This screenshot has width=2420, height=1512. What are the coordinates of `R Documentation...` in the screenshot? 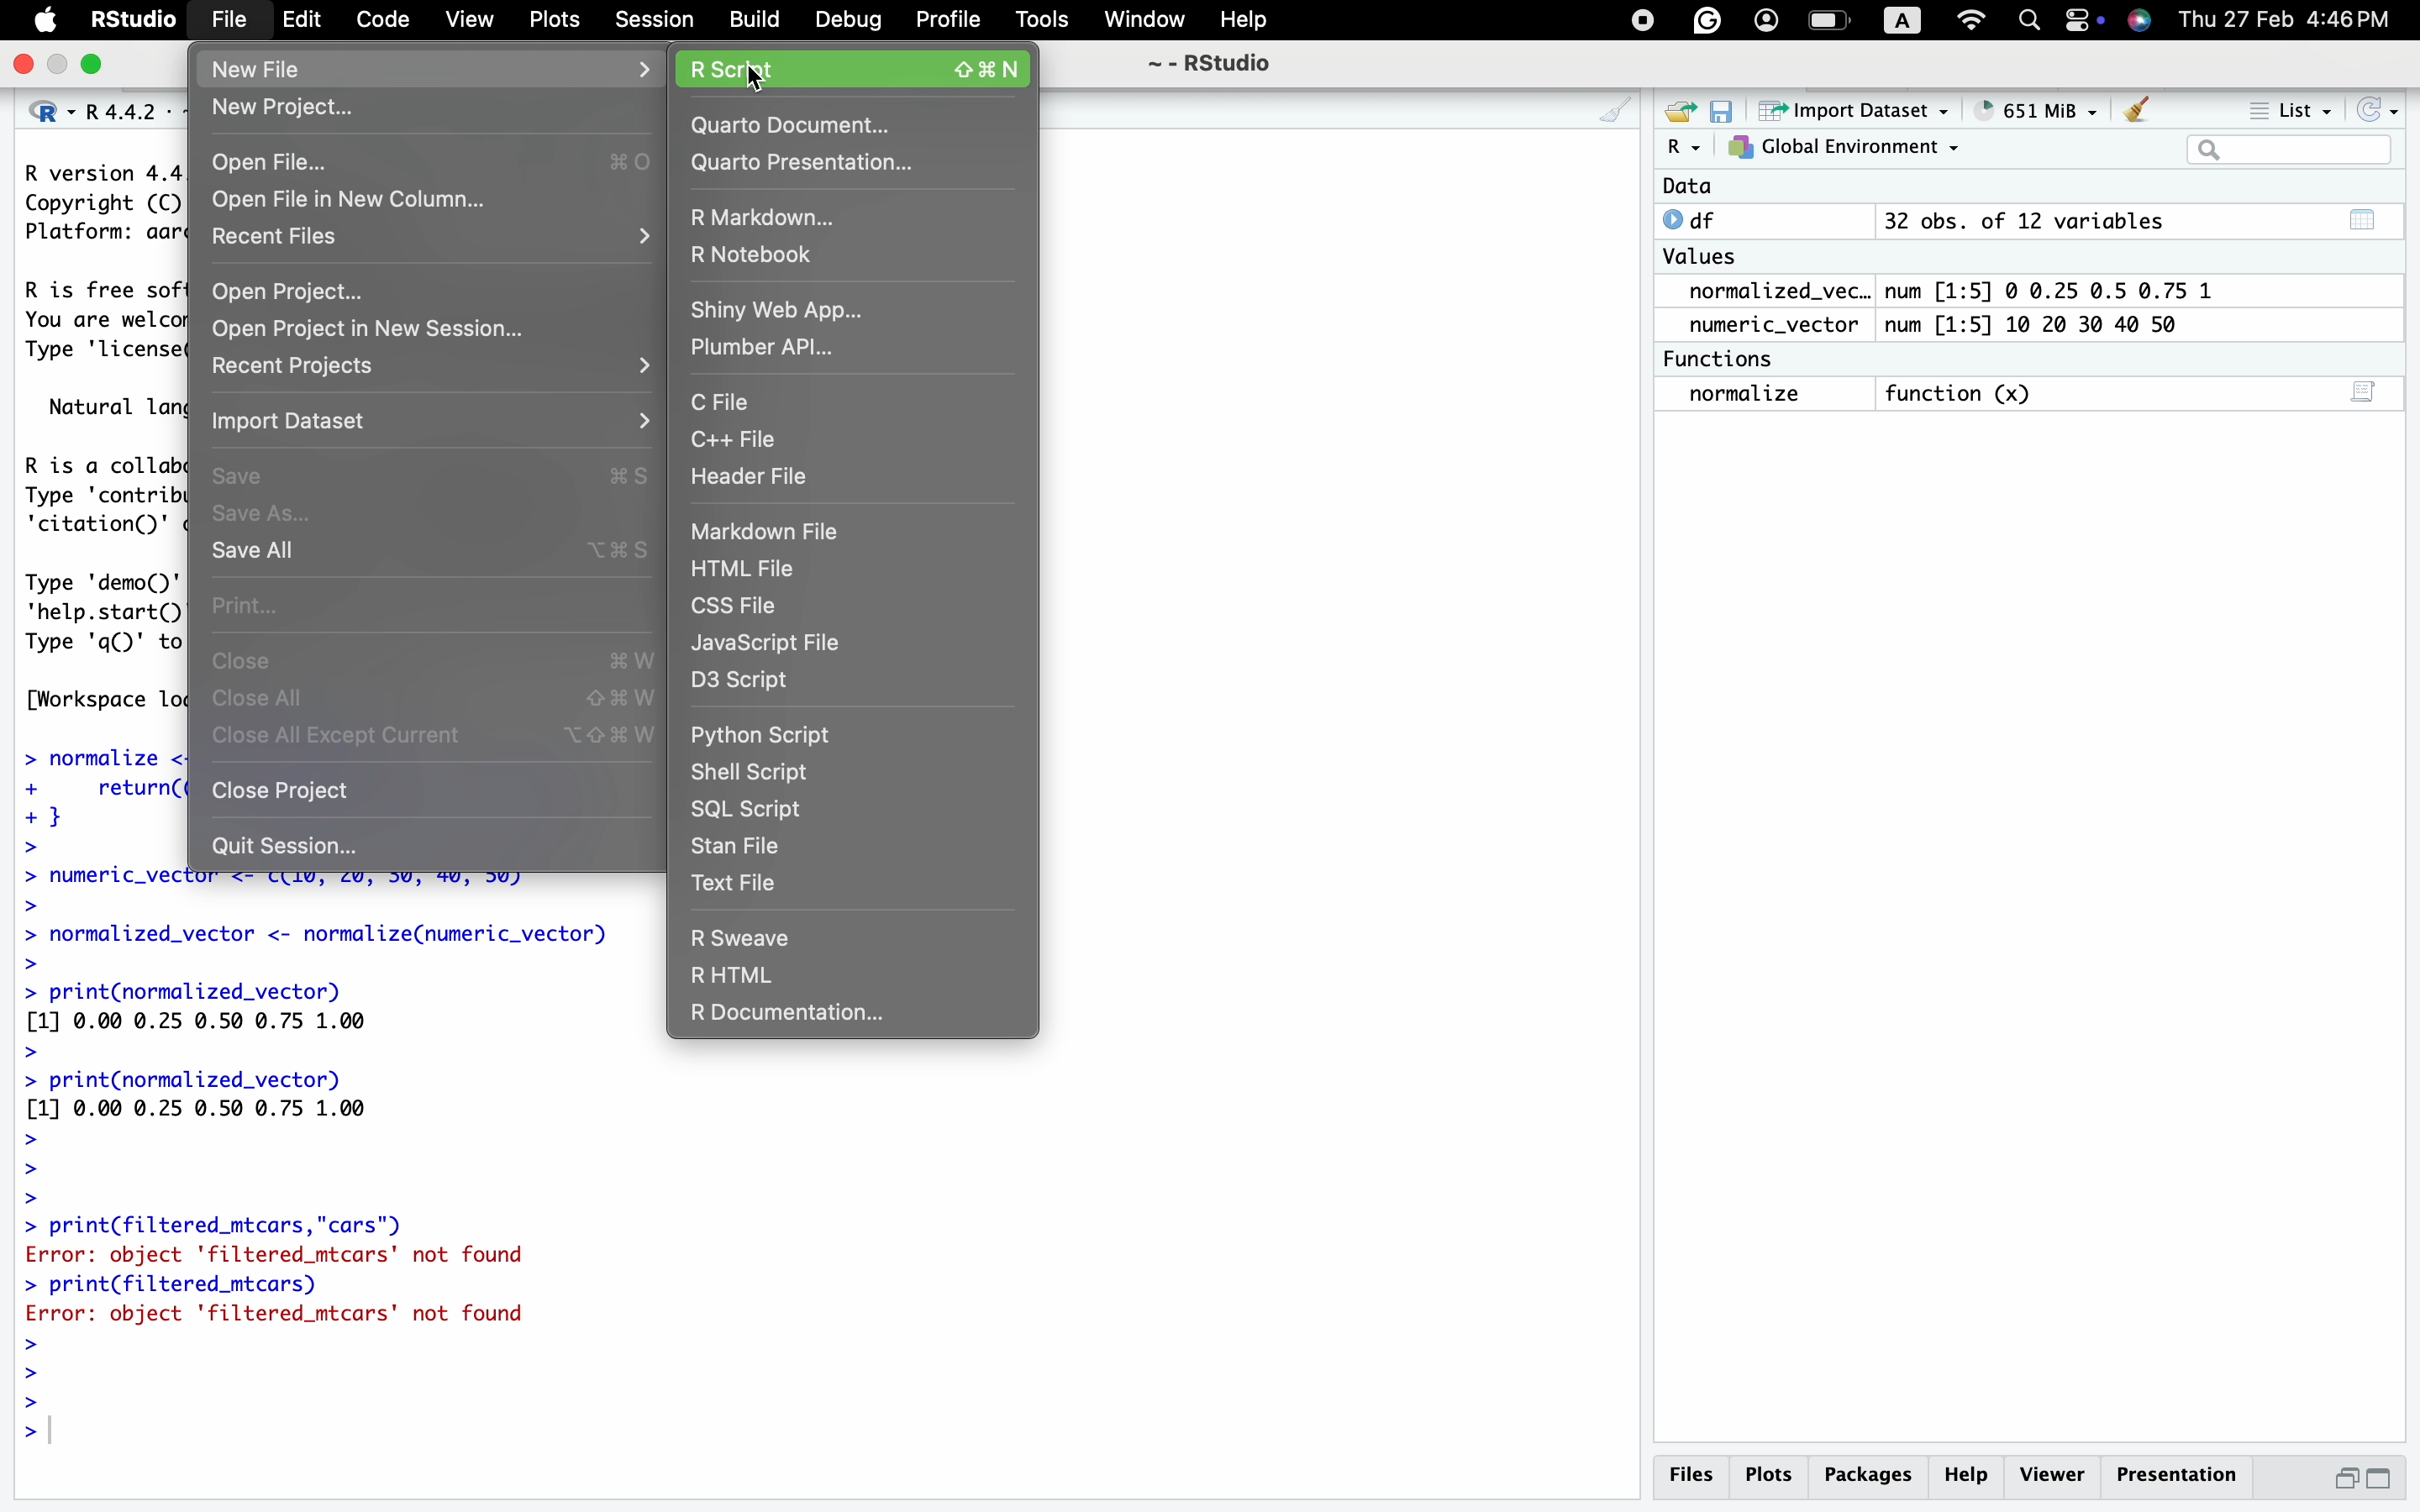 It's located at (810, 1016).